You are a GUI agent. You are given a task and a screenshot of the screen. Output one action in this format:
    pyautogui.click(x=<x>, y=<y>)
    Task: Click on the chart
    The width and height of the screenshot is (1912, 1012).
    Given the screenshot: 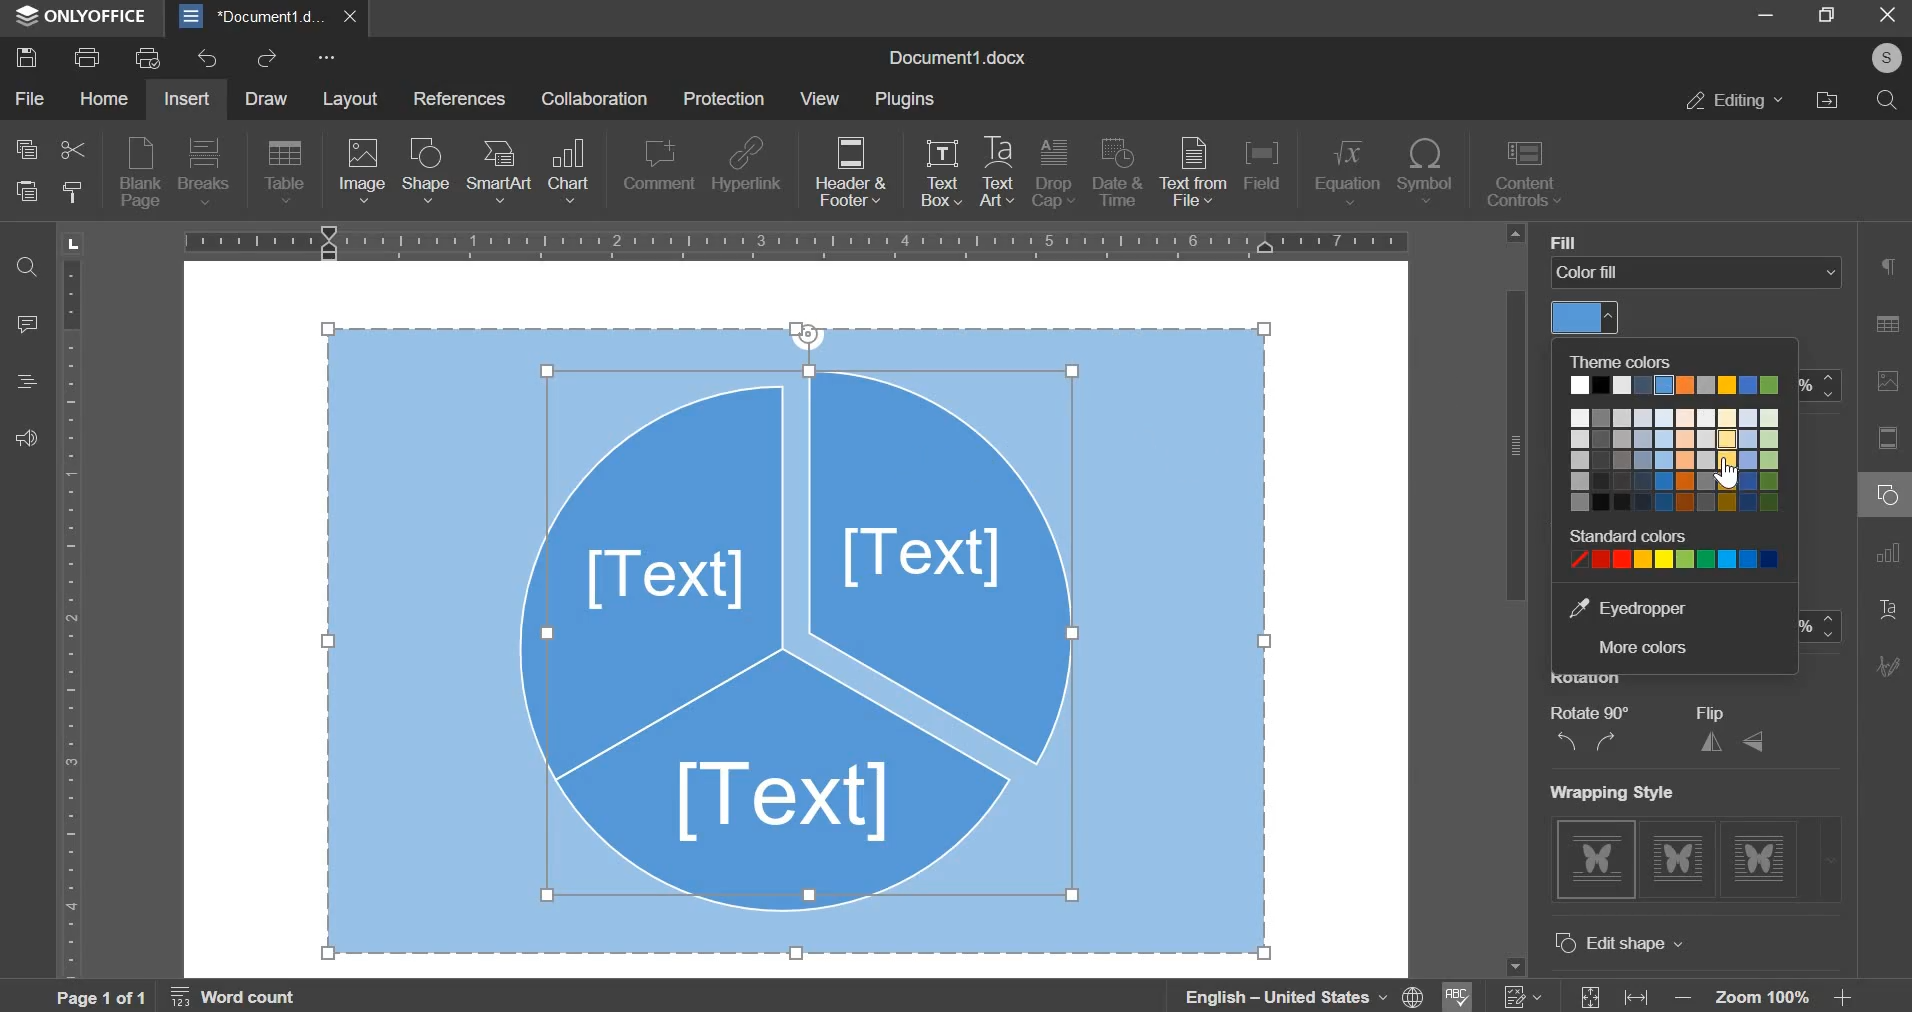 What is the action you would take?
    pyautogui.click(x=569, y=171)
    